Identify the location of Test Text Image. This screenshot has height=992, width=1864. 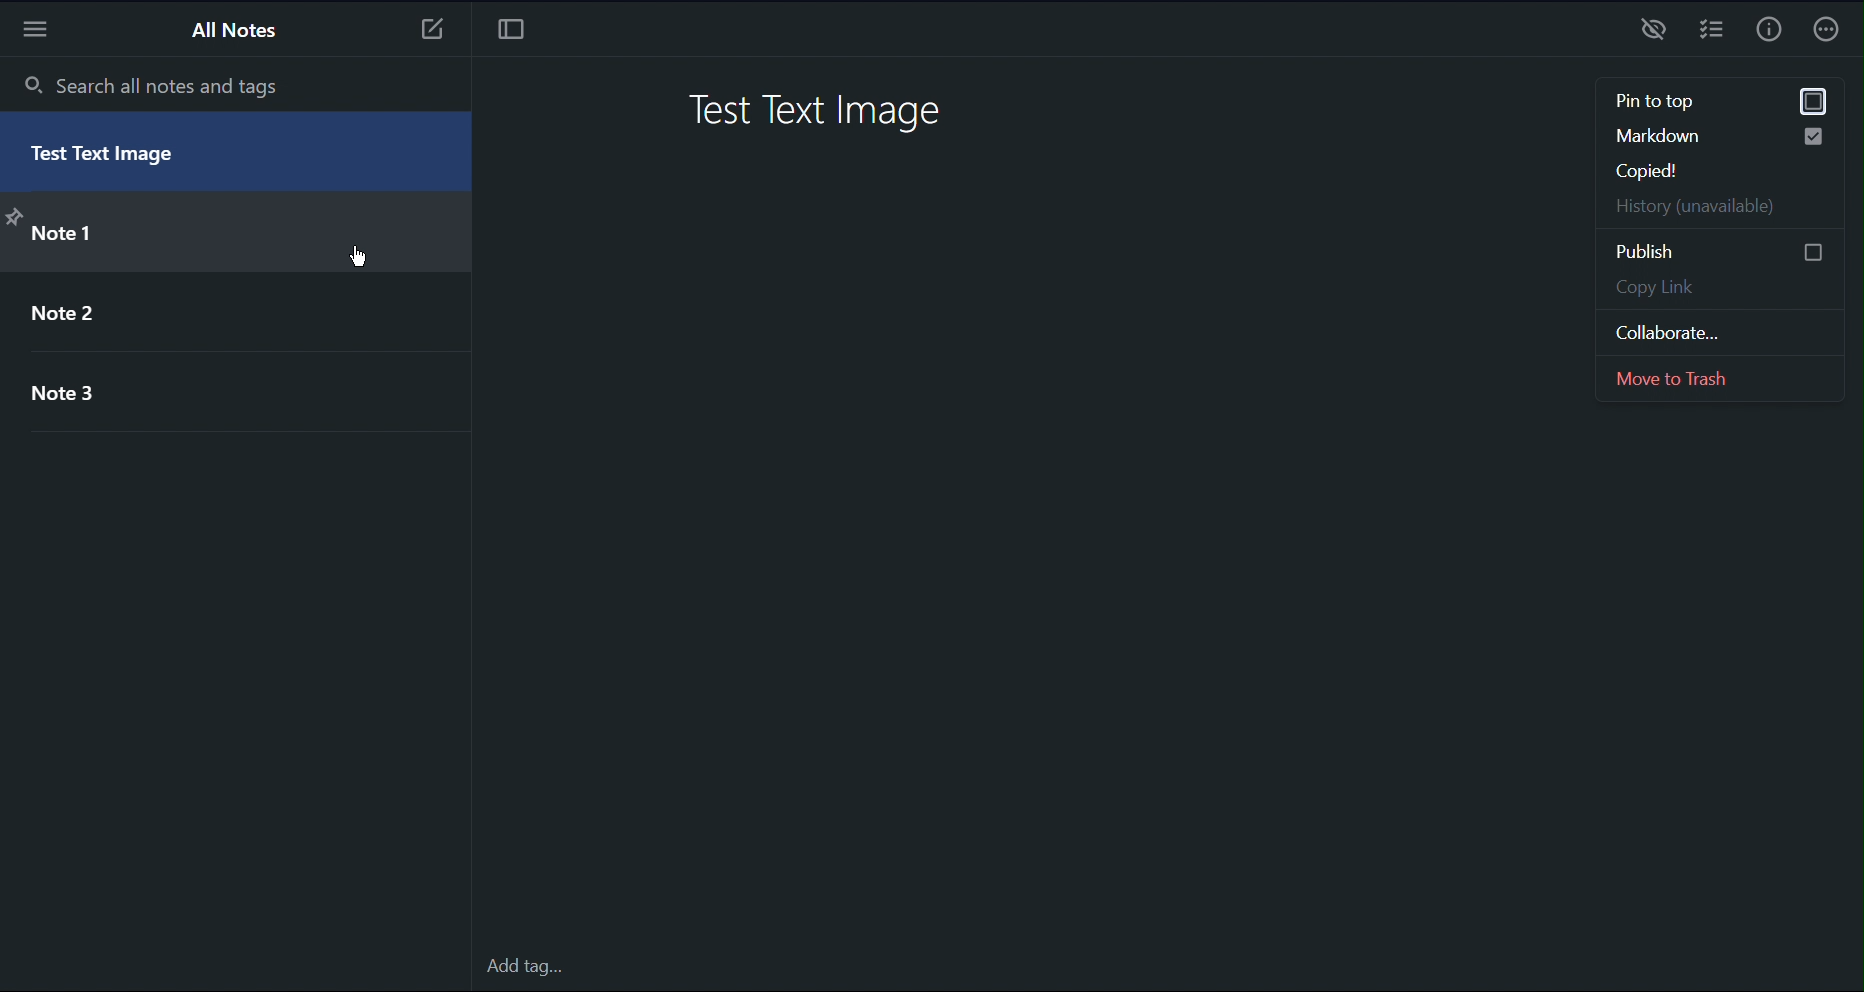
(829, 113).